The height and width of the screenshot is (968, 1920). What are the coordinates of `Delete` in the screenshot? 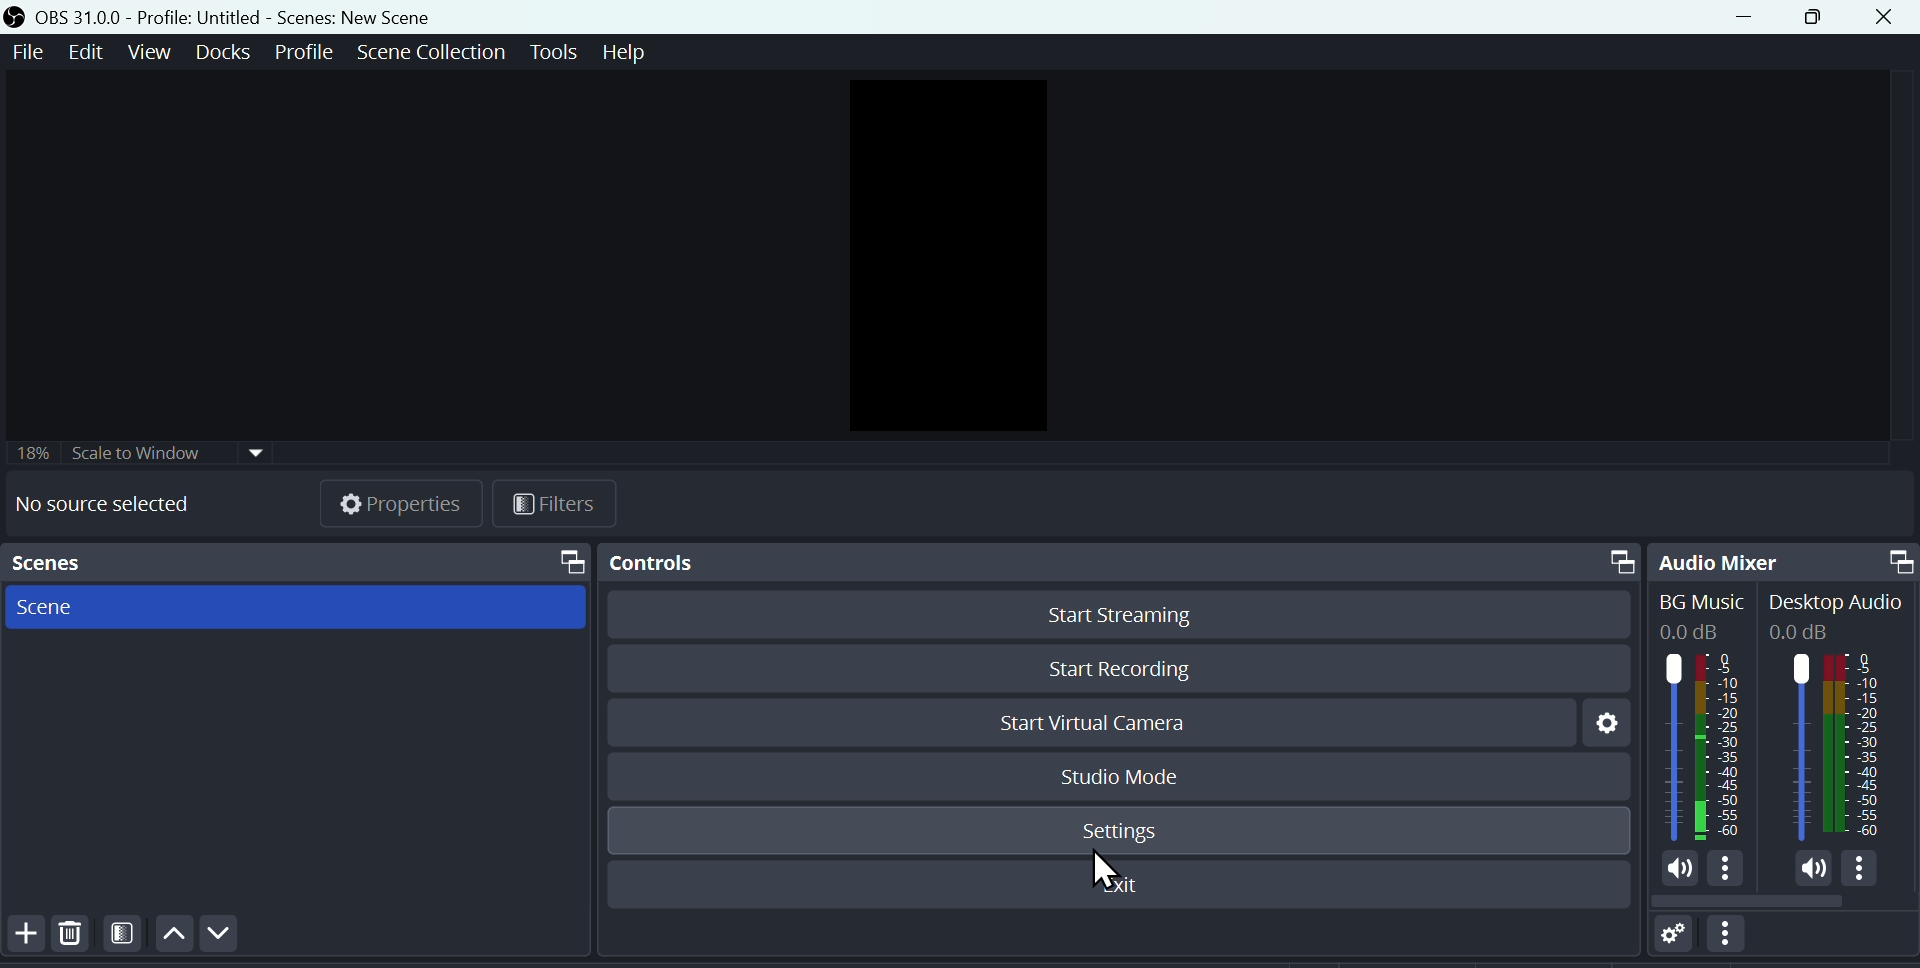 It's located at (79, 941).